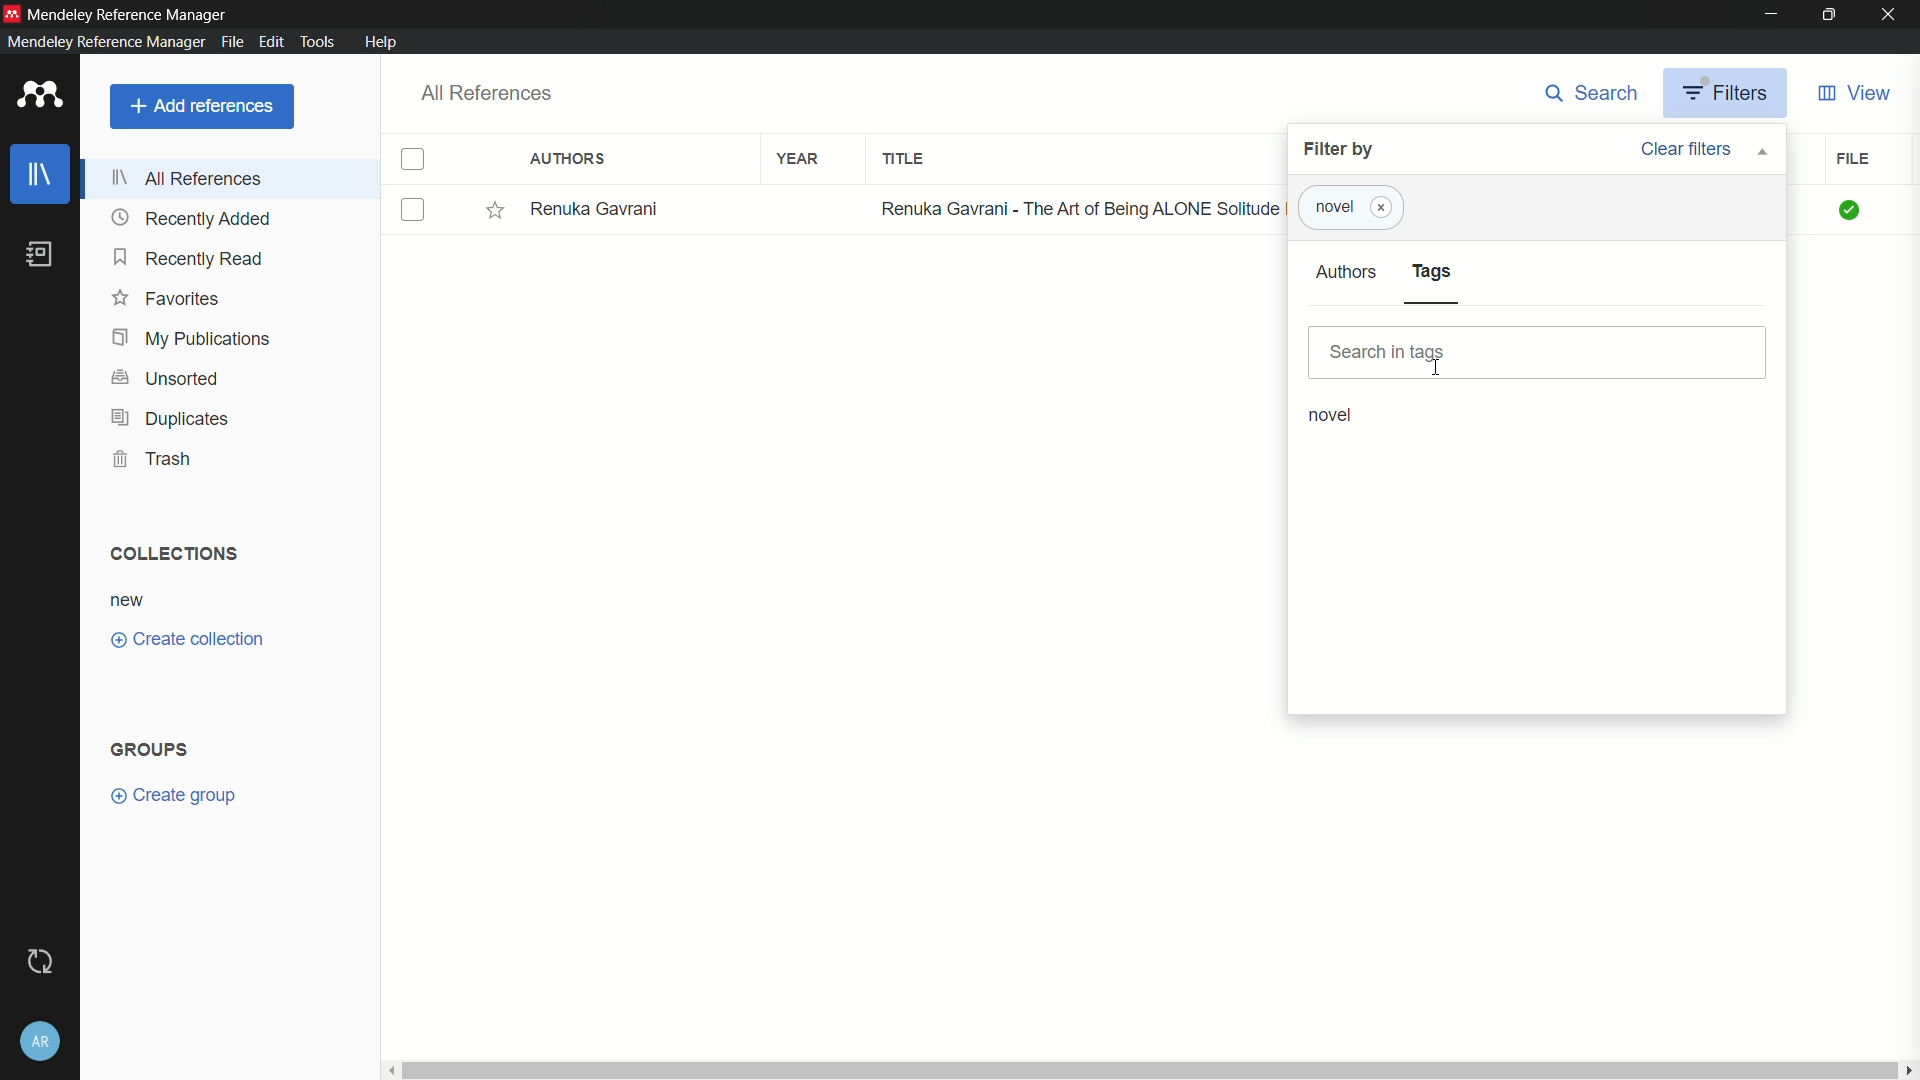  I want to click on Farnham, Boston; Tokyo, S...., so click(647, 208).